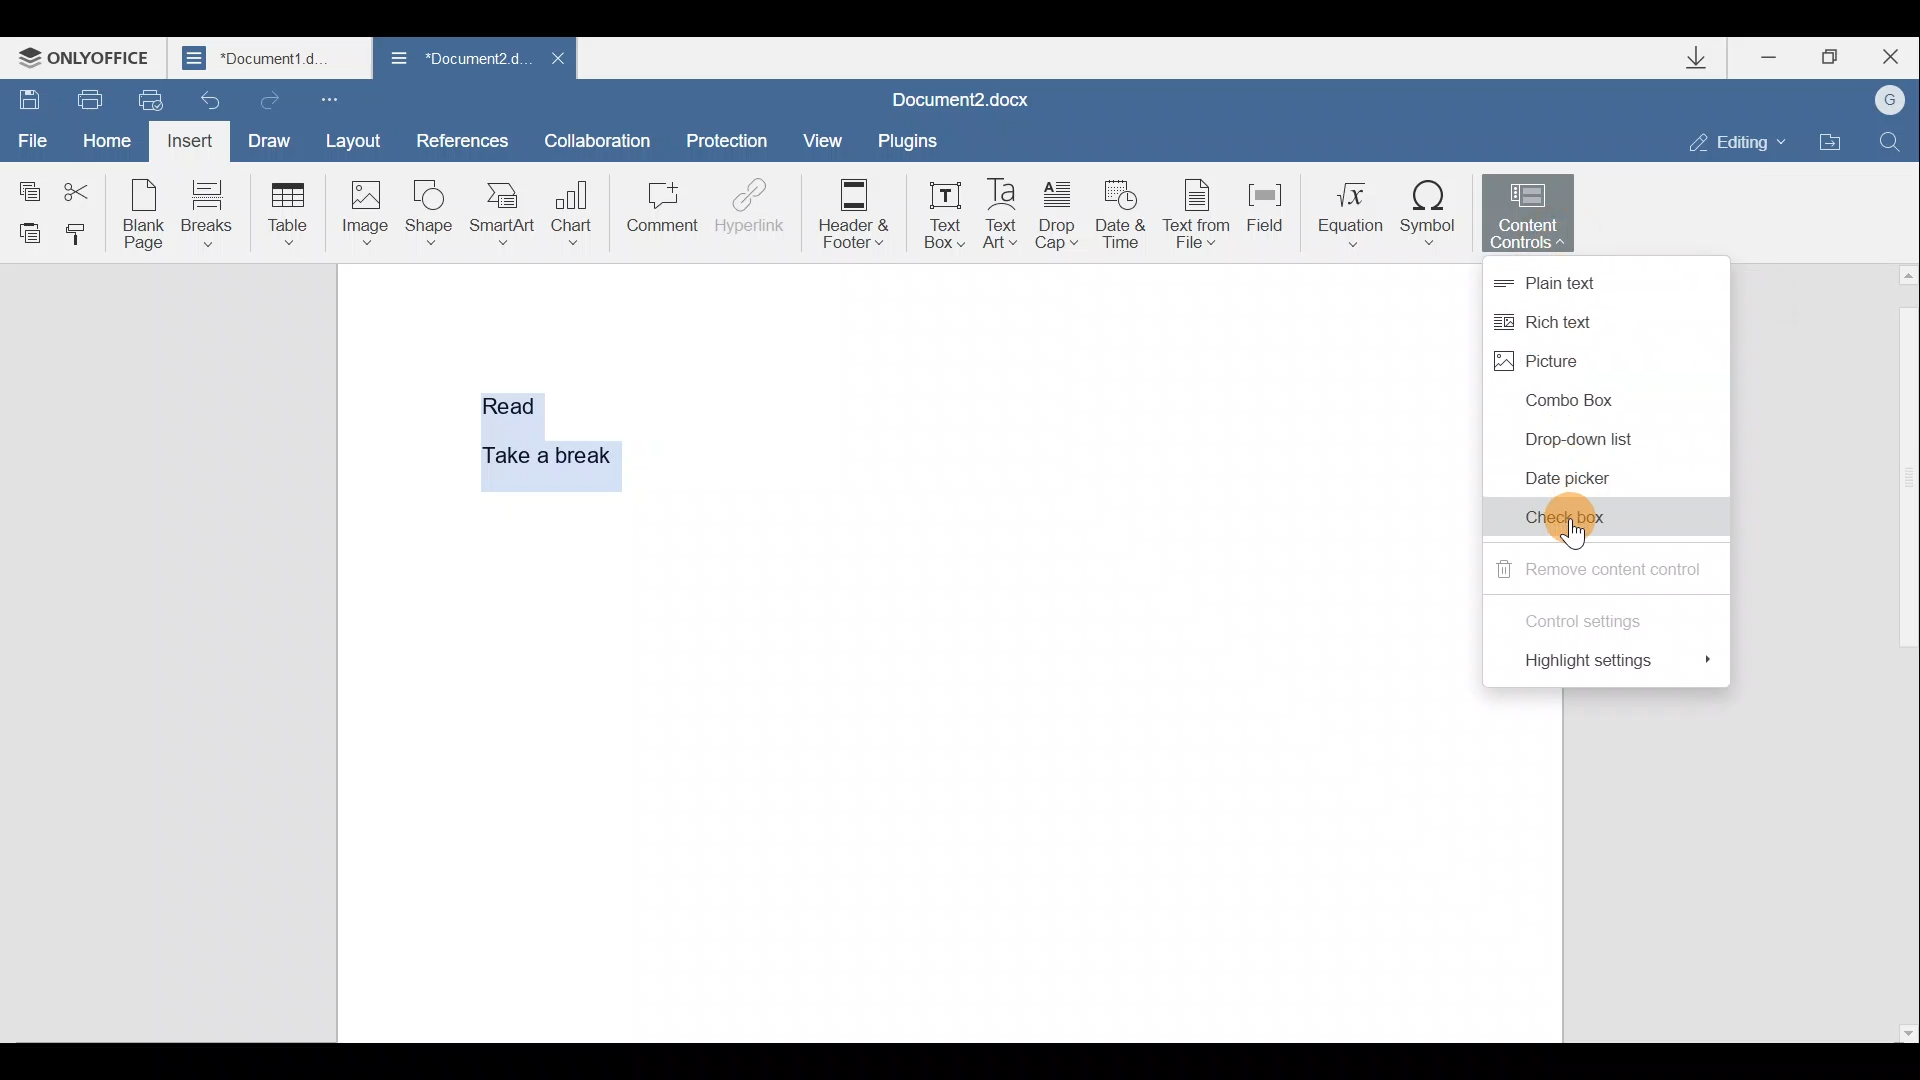  What do you see at coordinates (1627, 664) in the screenshot?
I see `Highlight settings` at bounding box center [1627, 664].